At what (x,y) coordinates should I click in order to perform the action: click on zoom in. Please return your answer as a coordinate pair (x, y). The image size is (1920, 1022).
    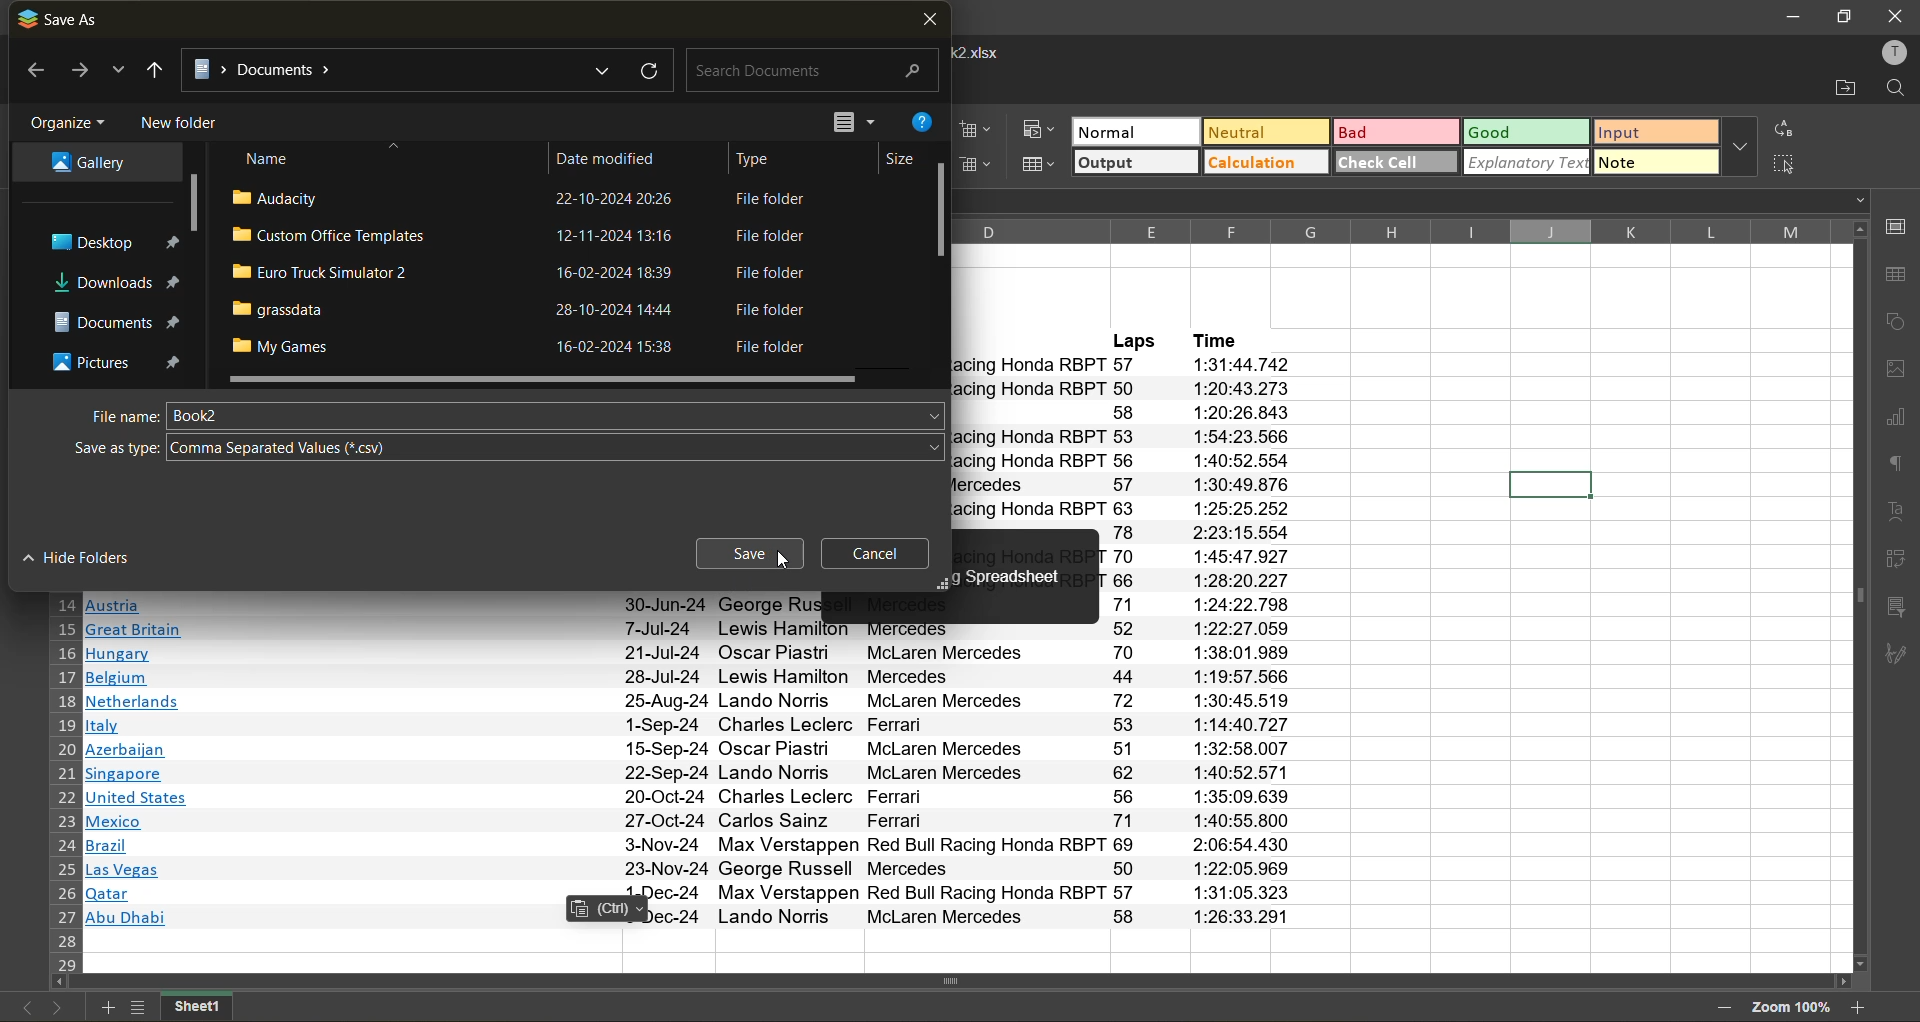
    Looking at the image, I should click on (1862, 1008).